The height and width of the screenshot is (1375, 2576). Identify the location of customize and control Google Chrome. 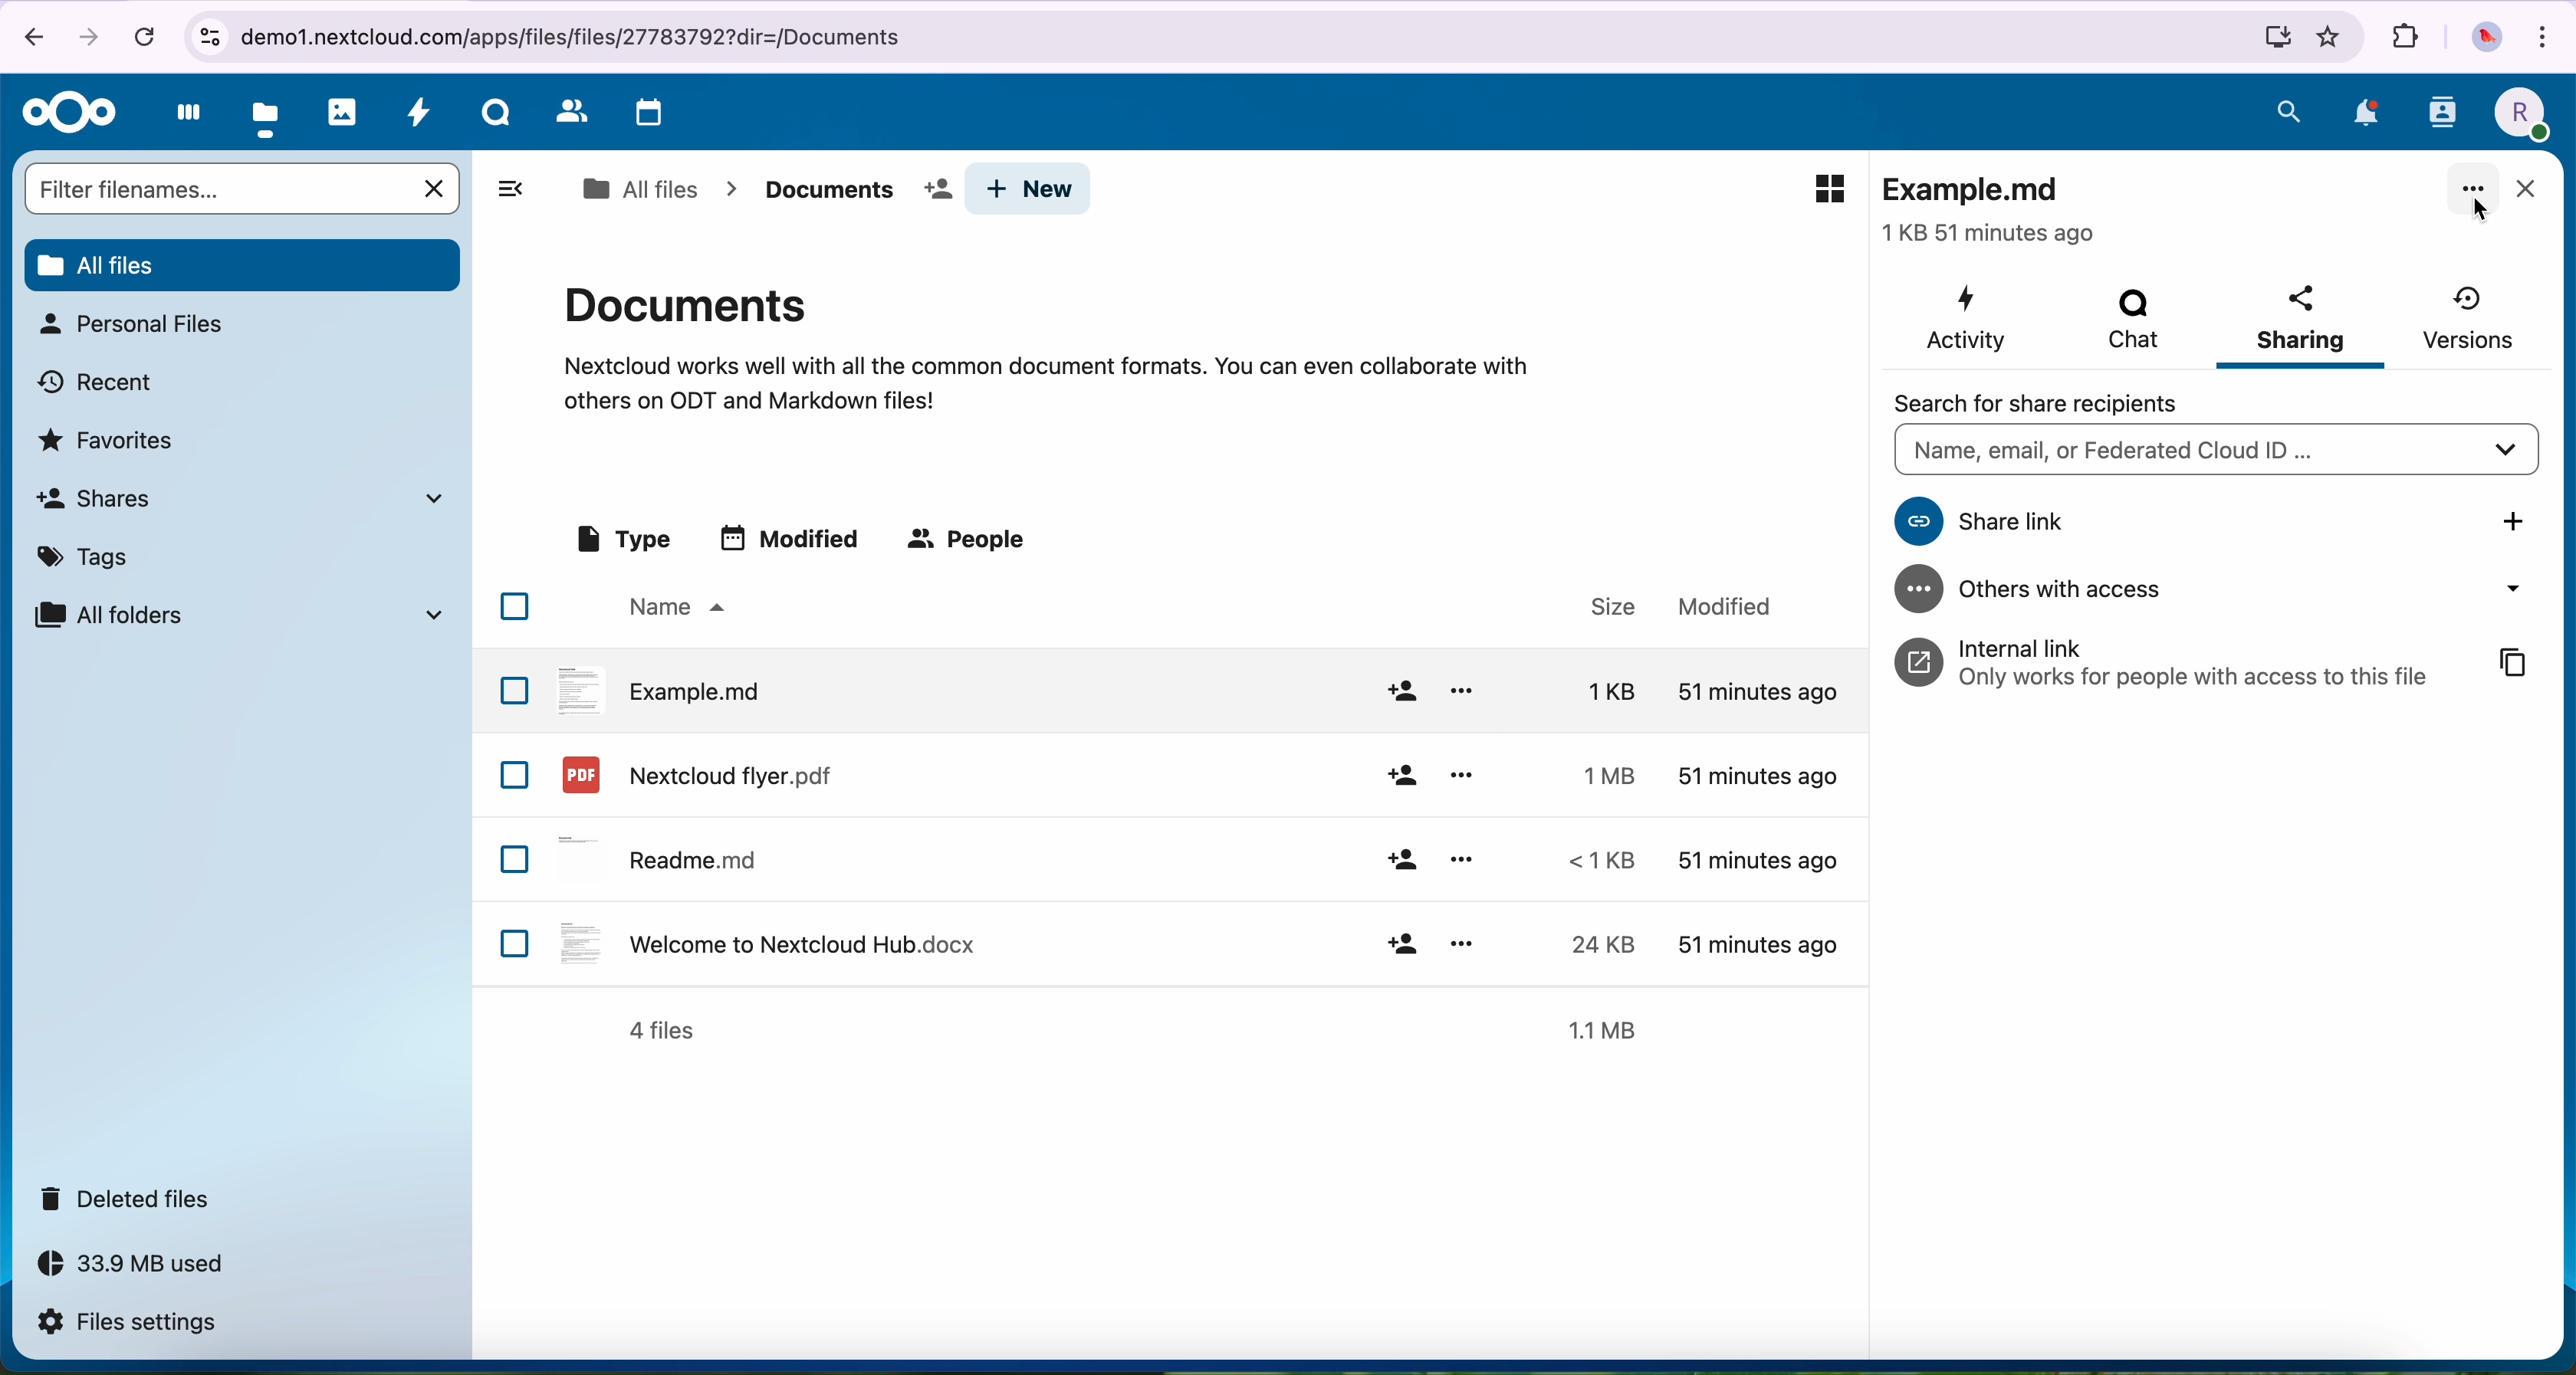
(2549, 34).